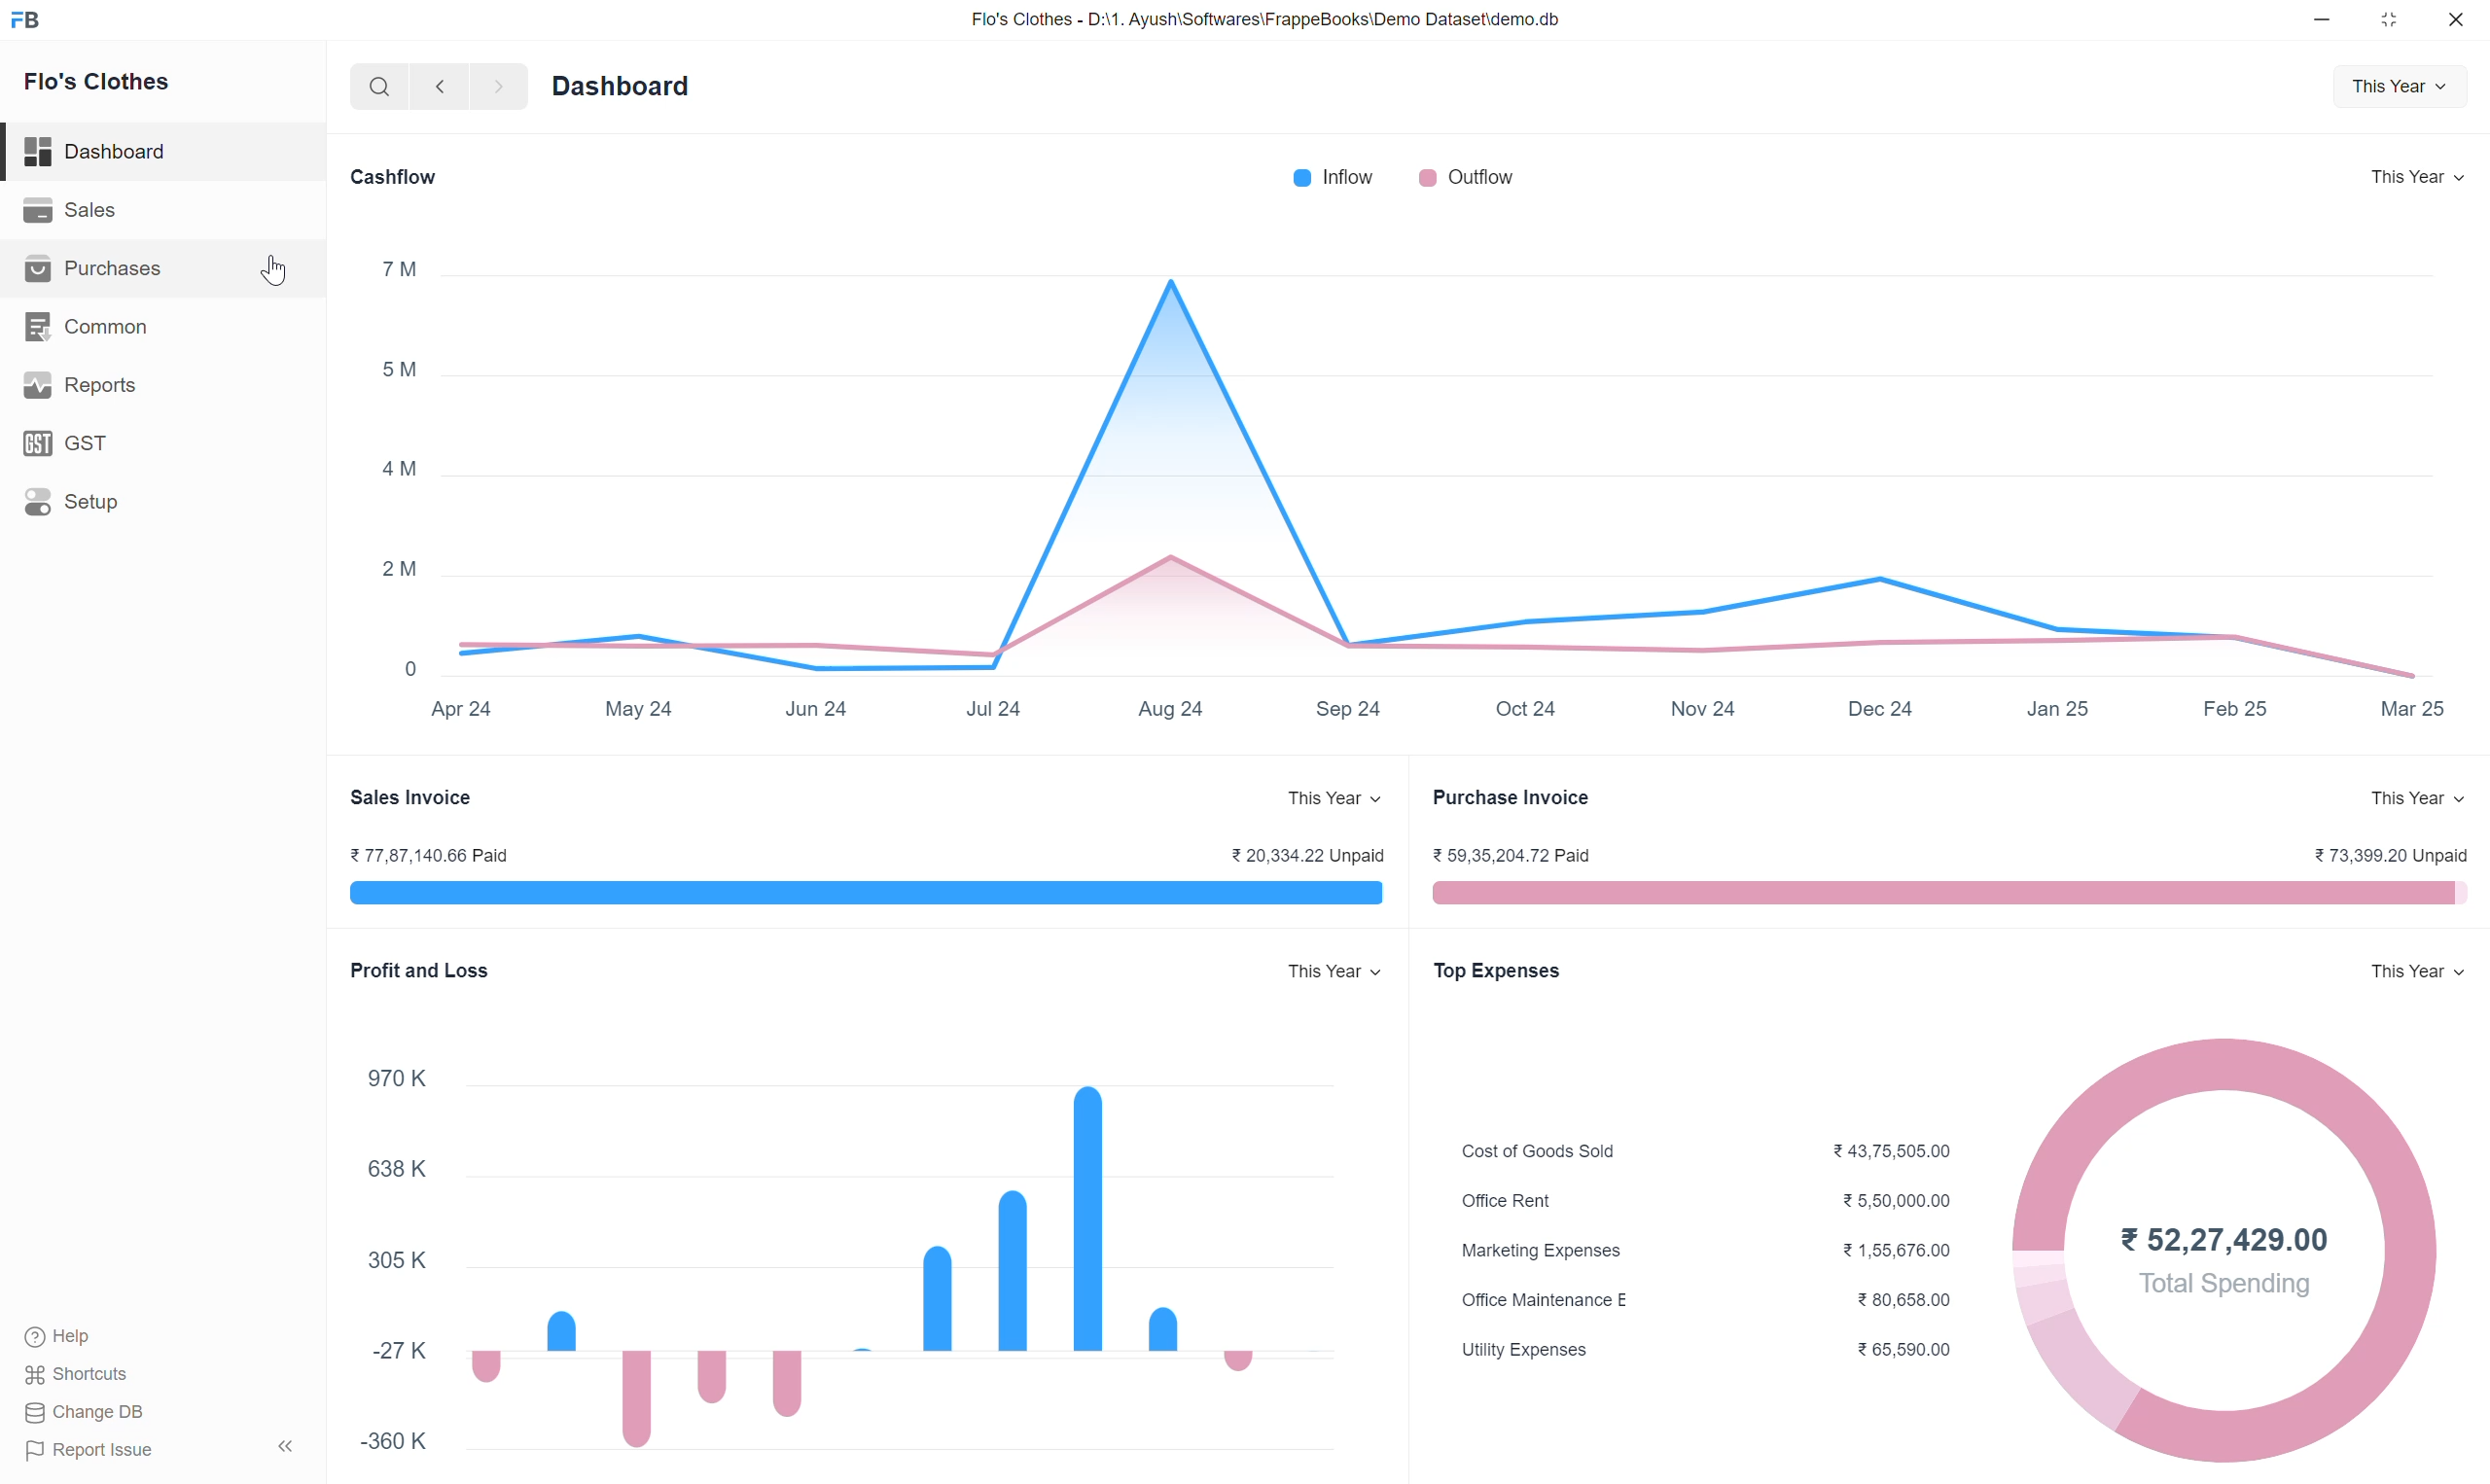  Describe the element at coordinates (383, 1442) in the screenshot. I see `-360 K` at that location.